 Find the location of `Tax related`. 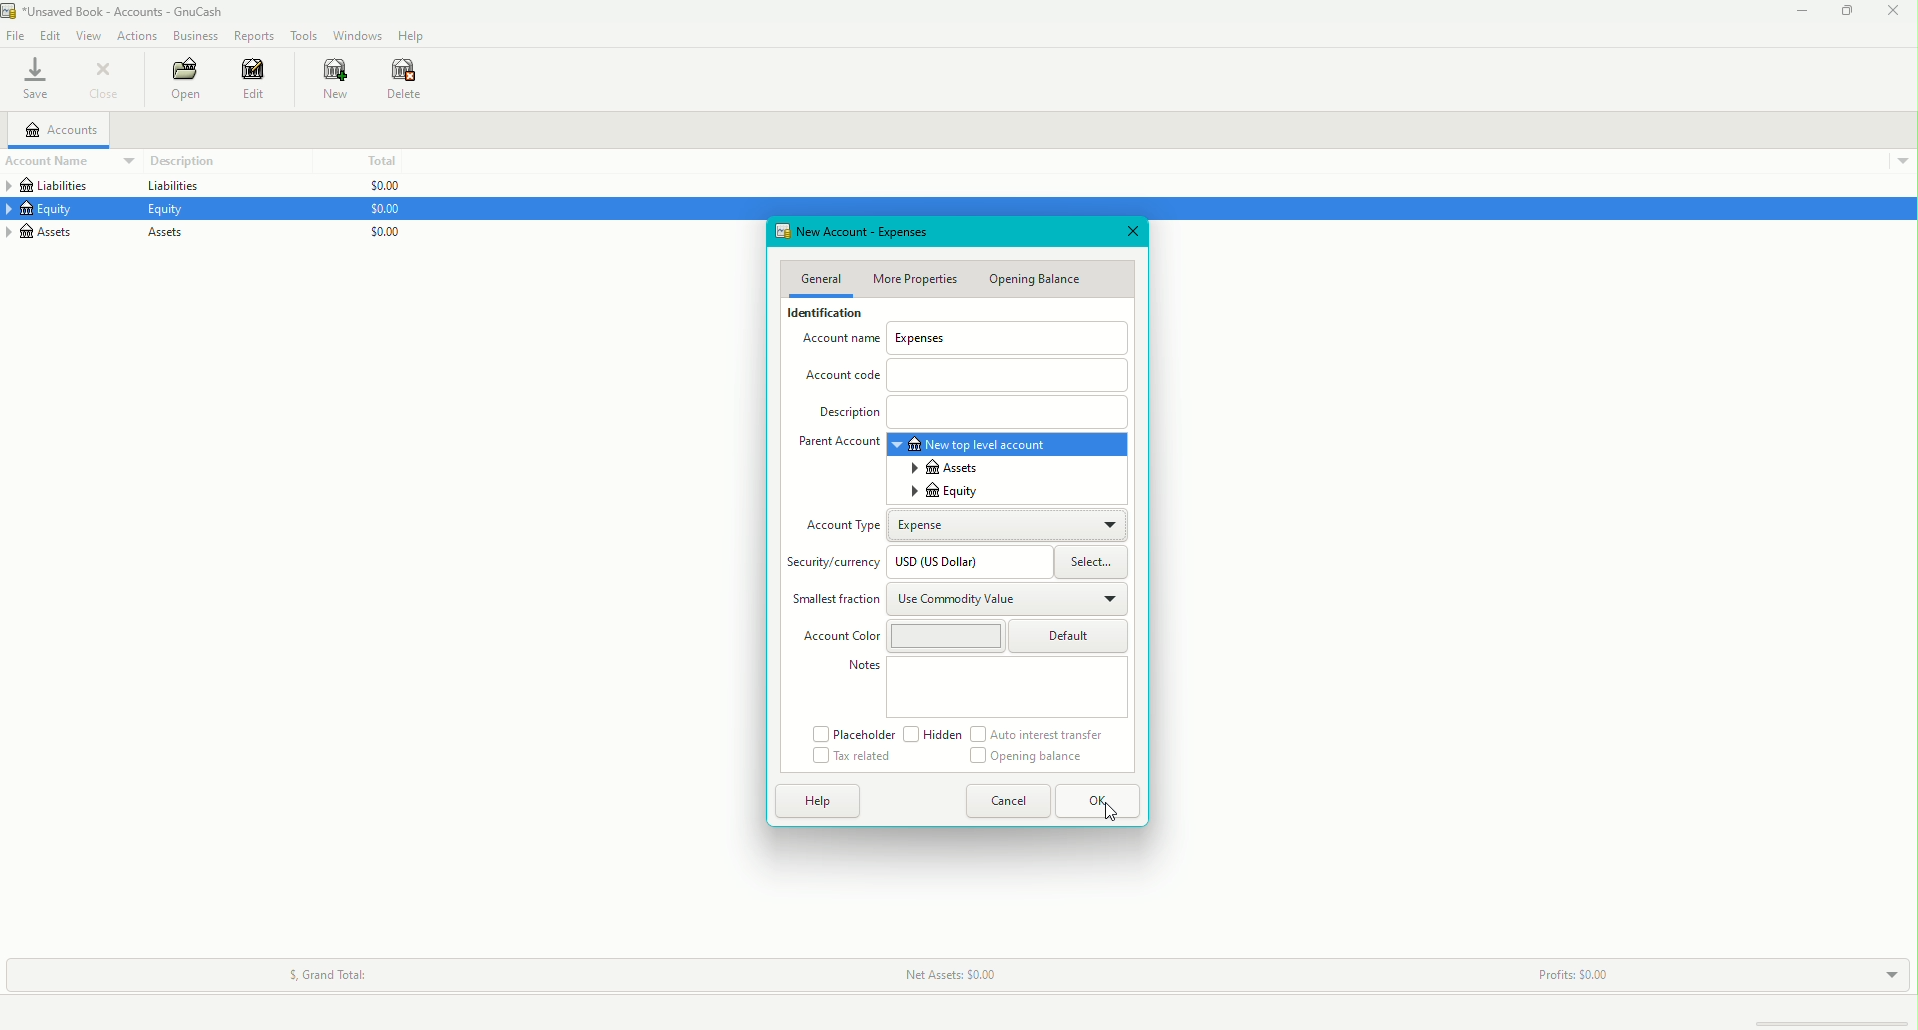

Tax related is located at coordinates (852, 757).